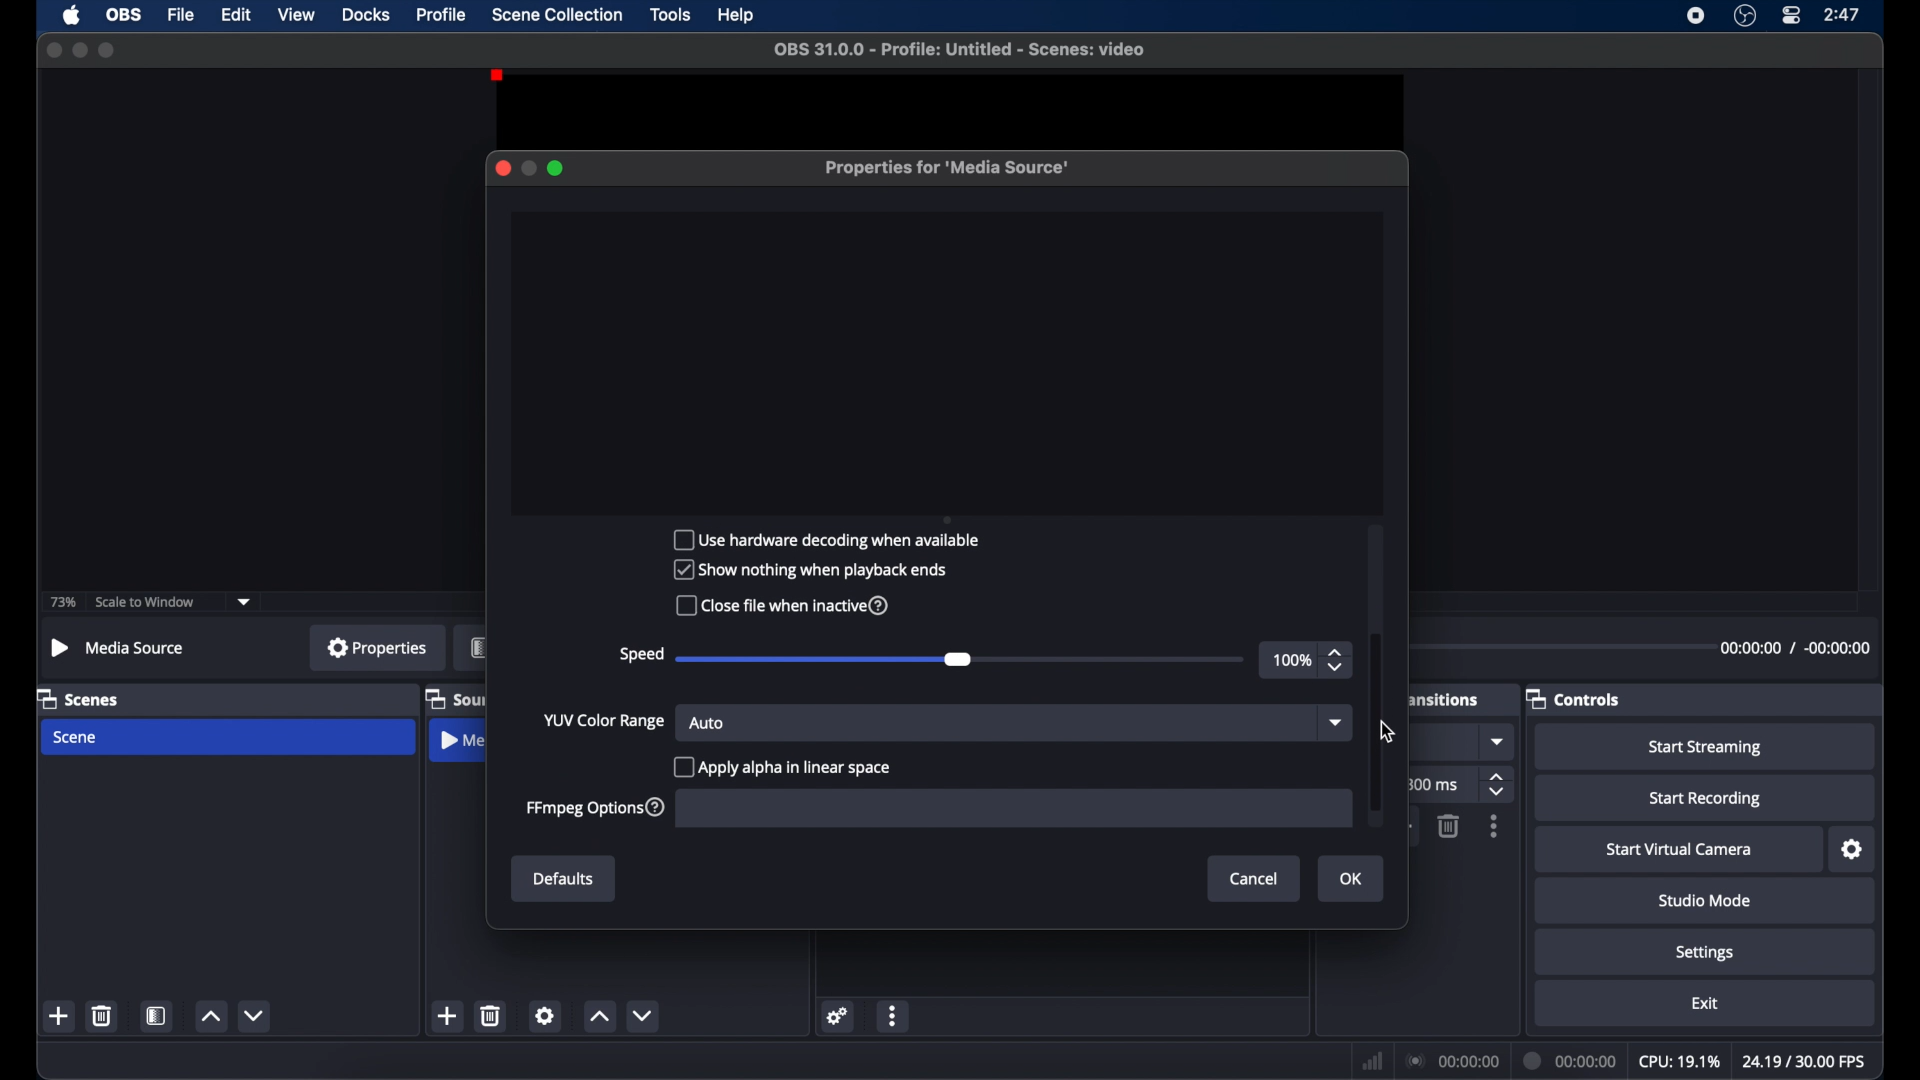 The height and width of the screenshot is (1080, 1920). Describe the element at coordinates (1680, 850) in the screenshot. I see `start virtual camera` at that location.